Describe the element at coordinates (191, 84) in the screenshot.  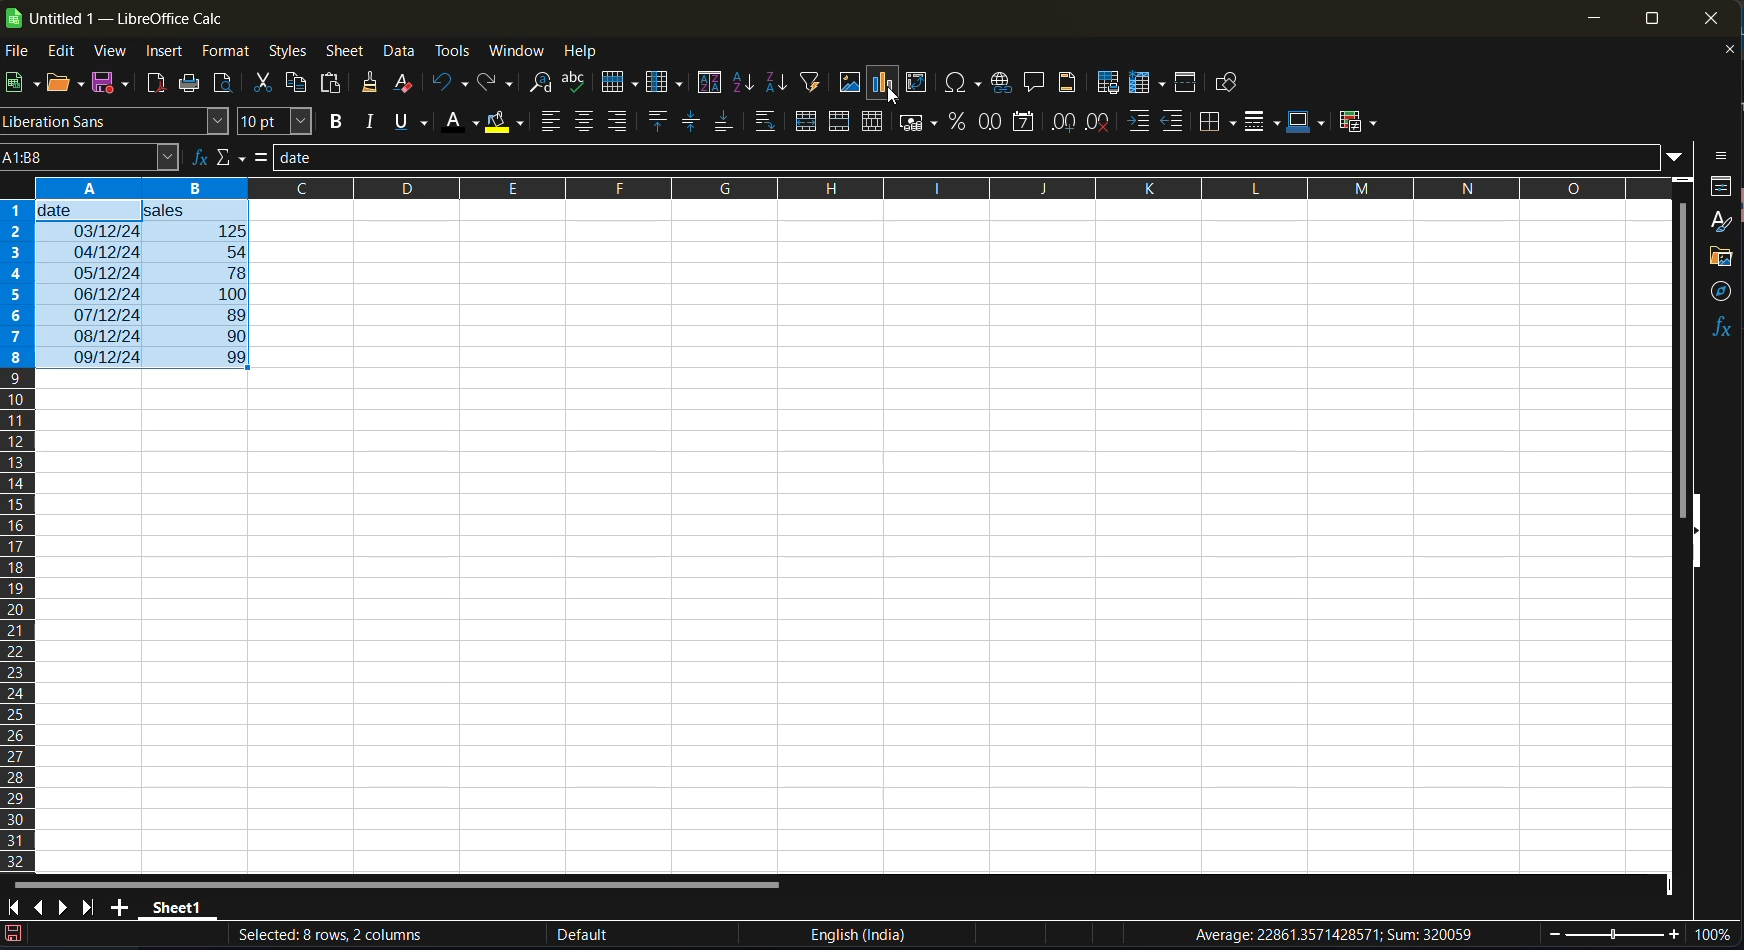
I see `print` at that location.